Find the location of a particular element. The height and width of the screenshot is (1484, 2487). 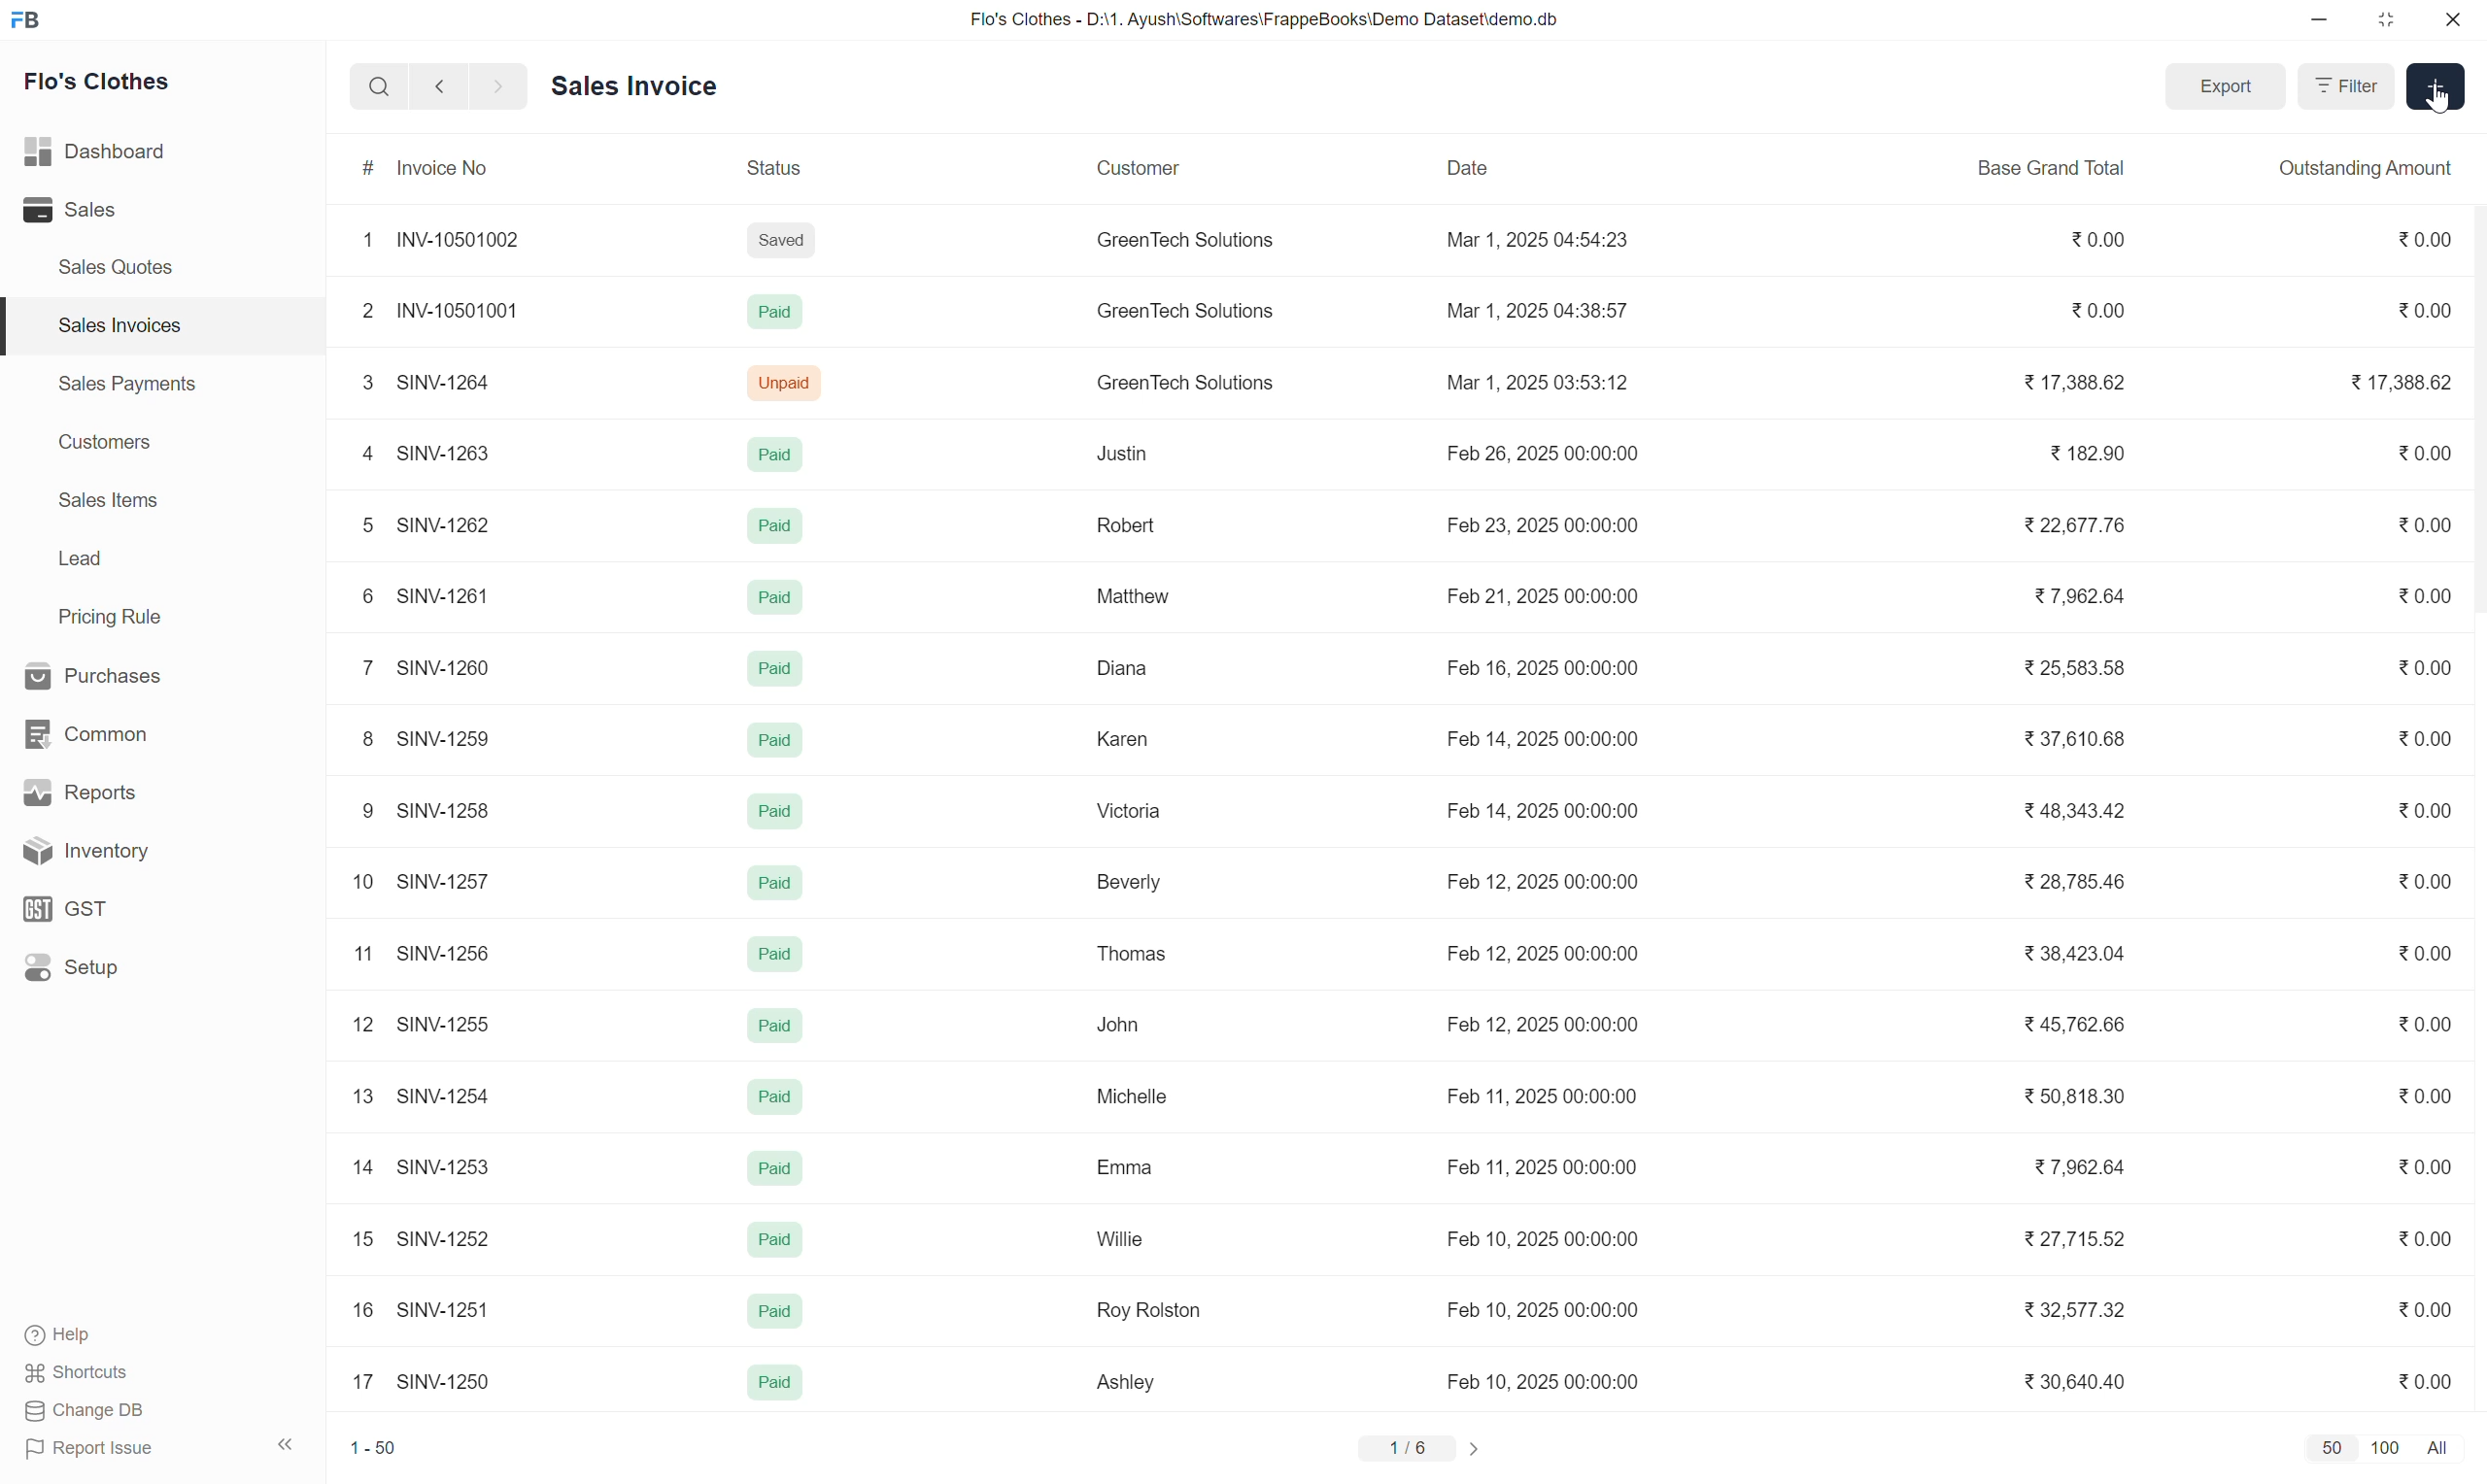

Status is located at coordinates (779, 170).